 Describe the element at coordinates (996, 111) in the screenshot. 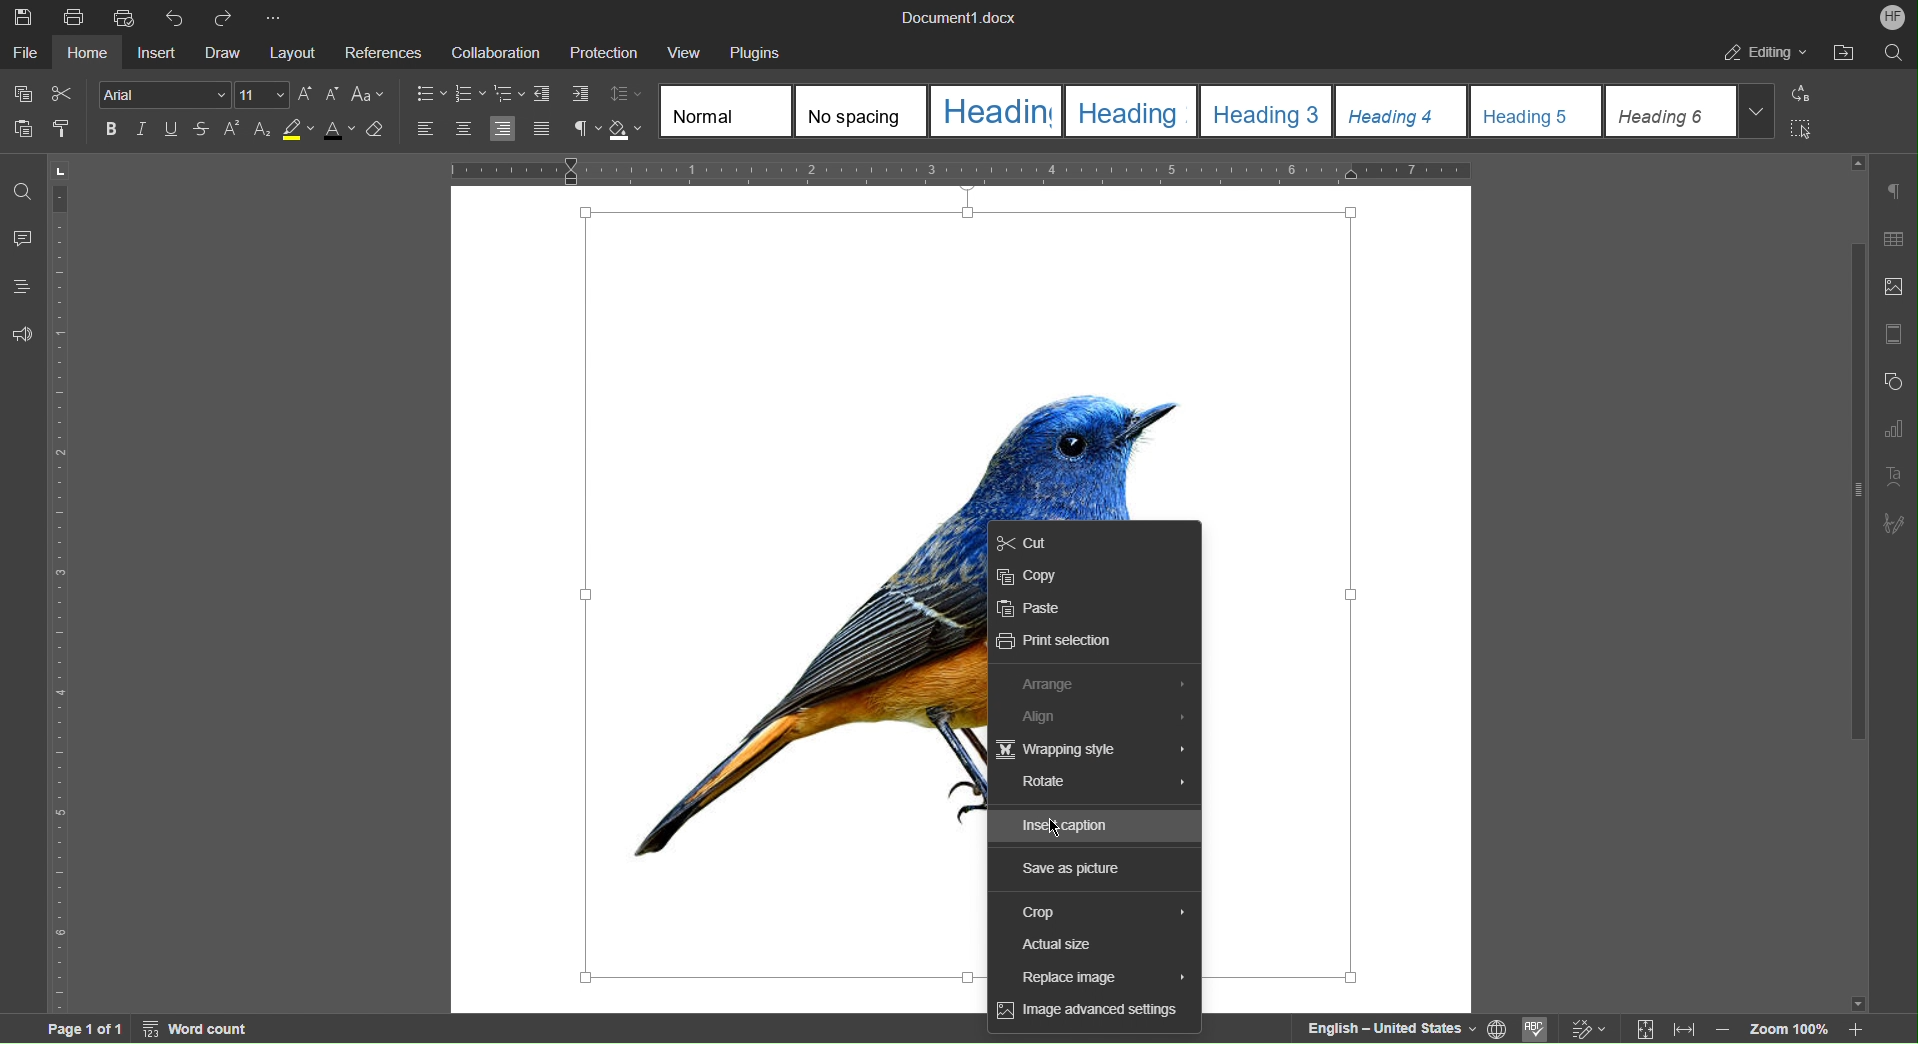

I see `Heading 1` at that location.